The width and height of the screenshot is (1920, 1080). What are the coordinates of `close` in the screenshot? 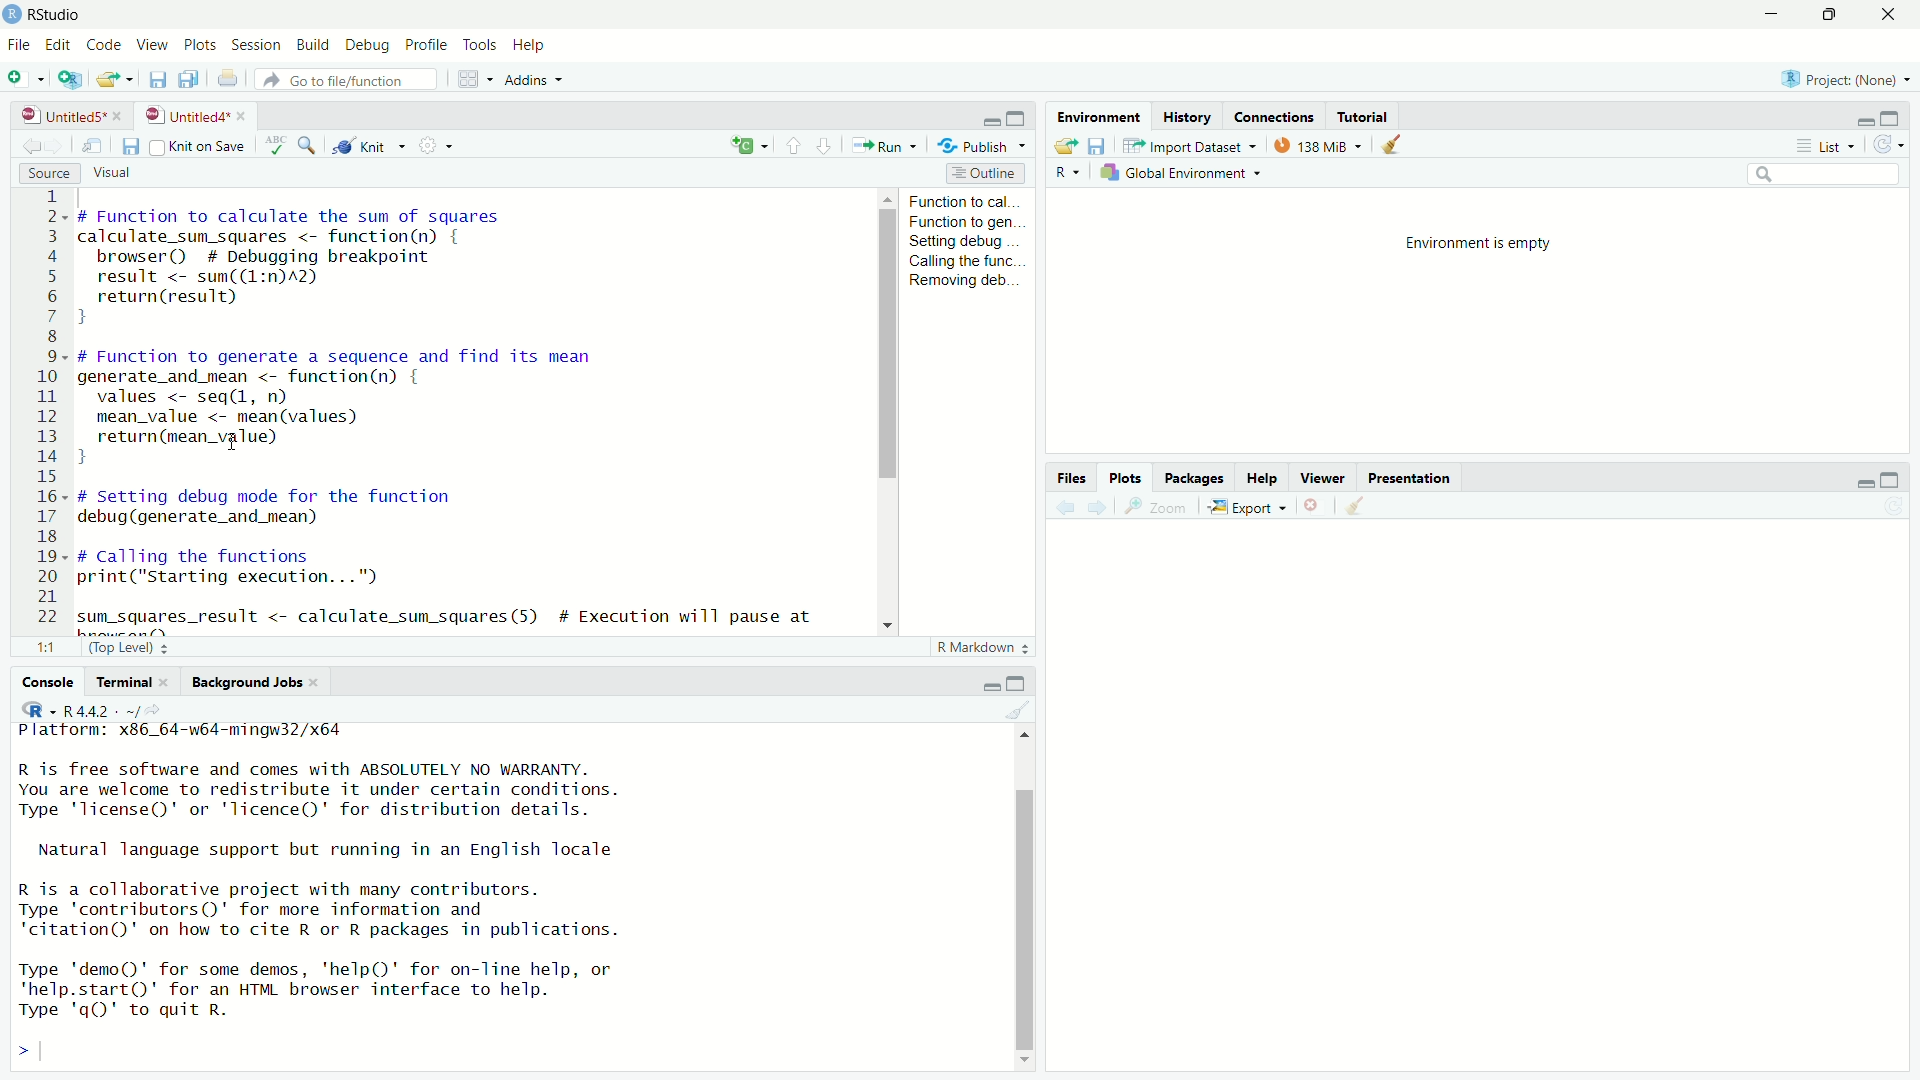 It's located at (1896, 16).